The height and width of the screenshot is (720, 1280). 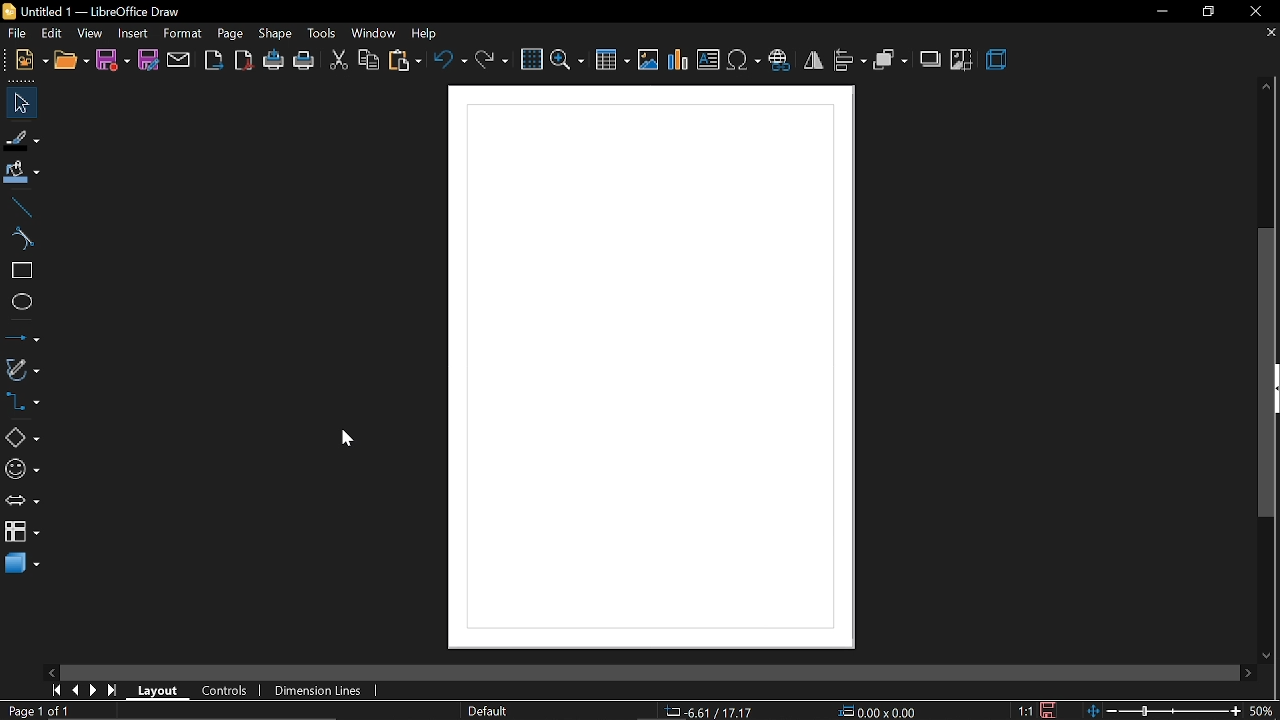 What do you see at coordinates (651, 366) in the screenshot?
I see `page size changed` at bounding box center [651, 366].